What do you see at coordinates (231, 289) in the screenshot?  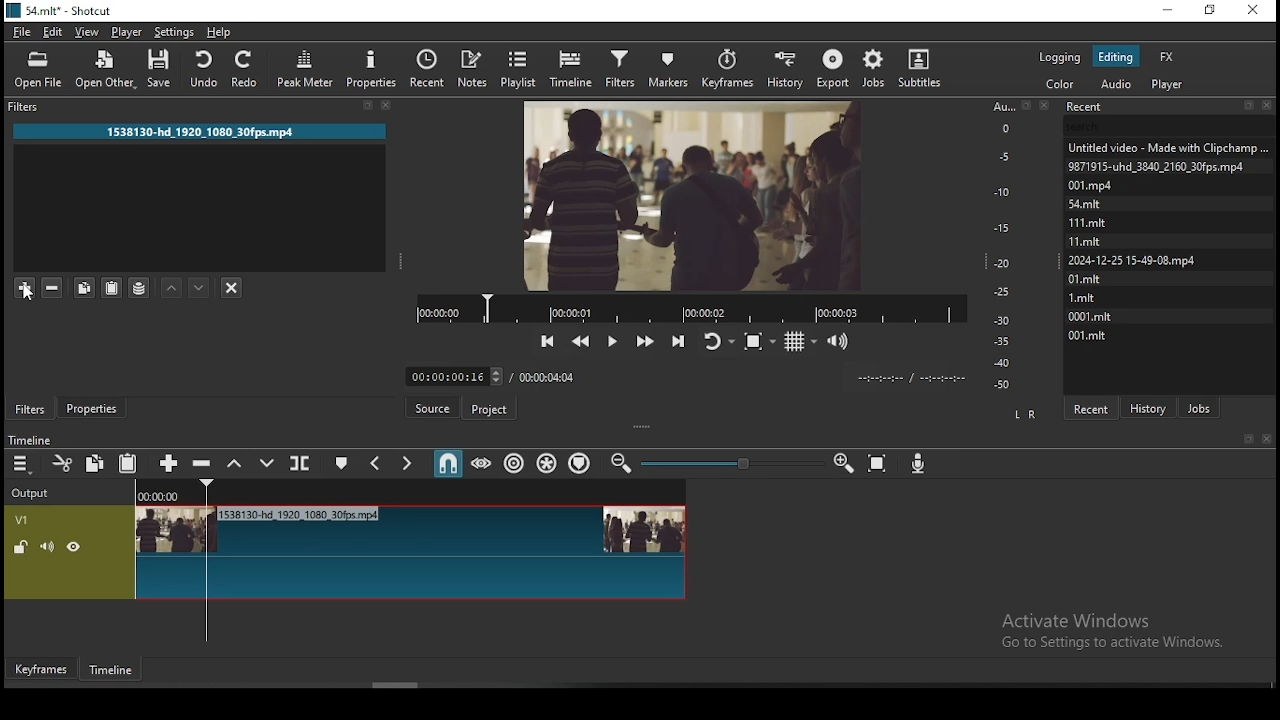 I see `deselect filter` at bounding box center [231, 289].